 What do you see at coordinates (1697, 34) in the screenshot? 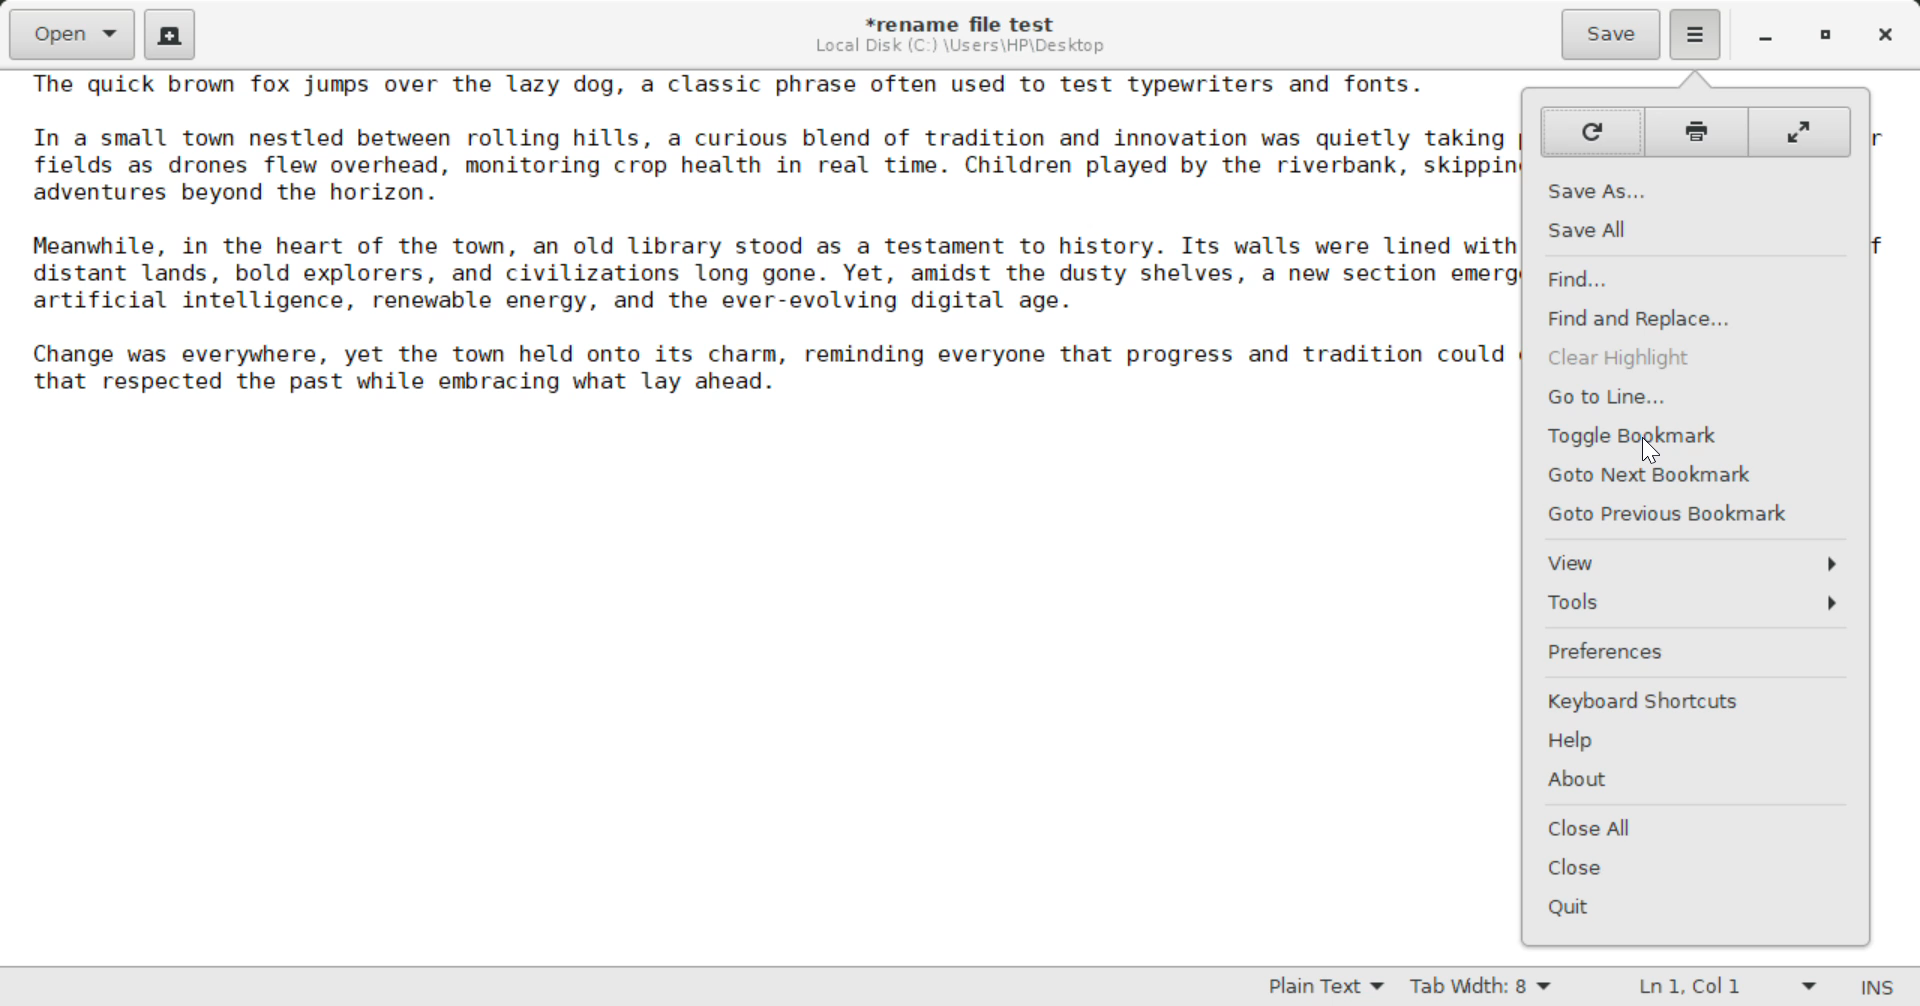
I see `Menu Selected` at bounding box center [1697, 34].